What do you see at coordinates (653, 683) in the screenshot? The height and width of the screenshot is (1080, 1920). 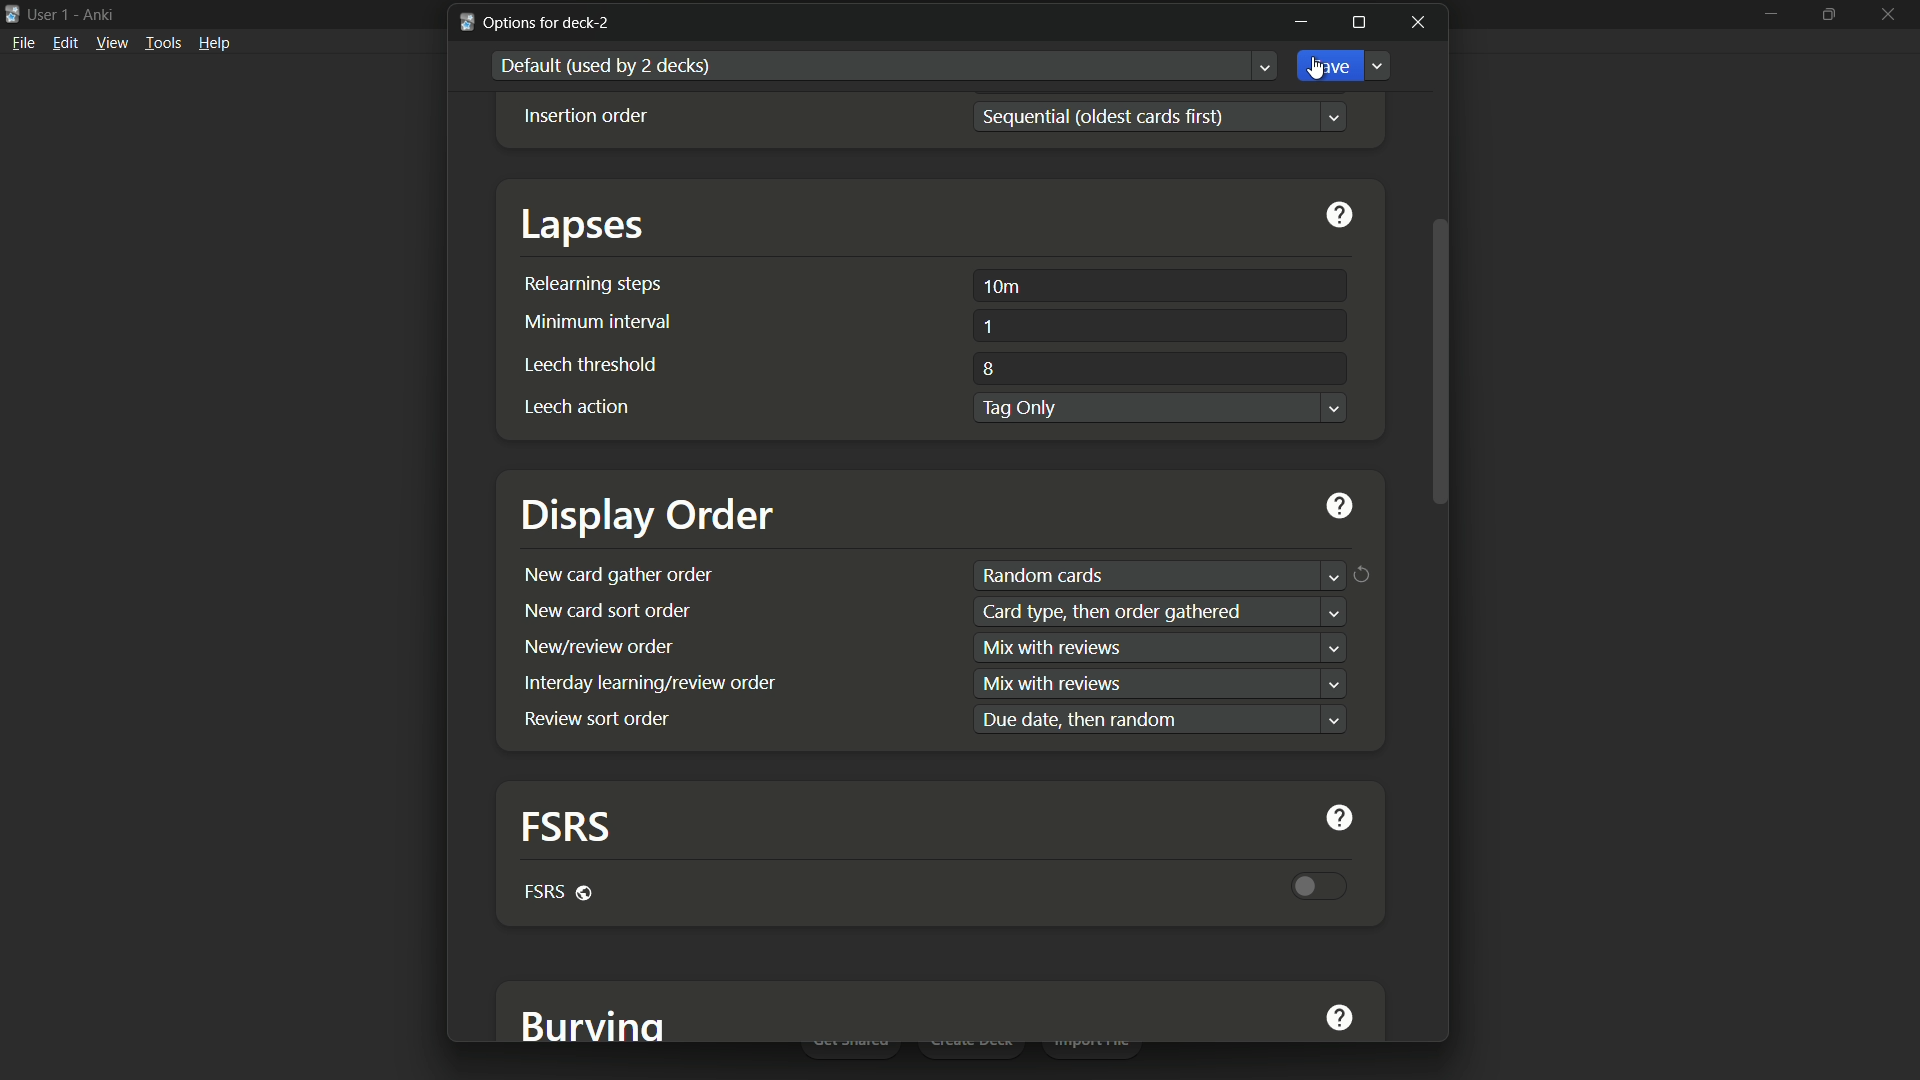 I see `interday learning/review order` at bounding box center [653, 683].